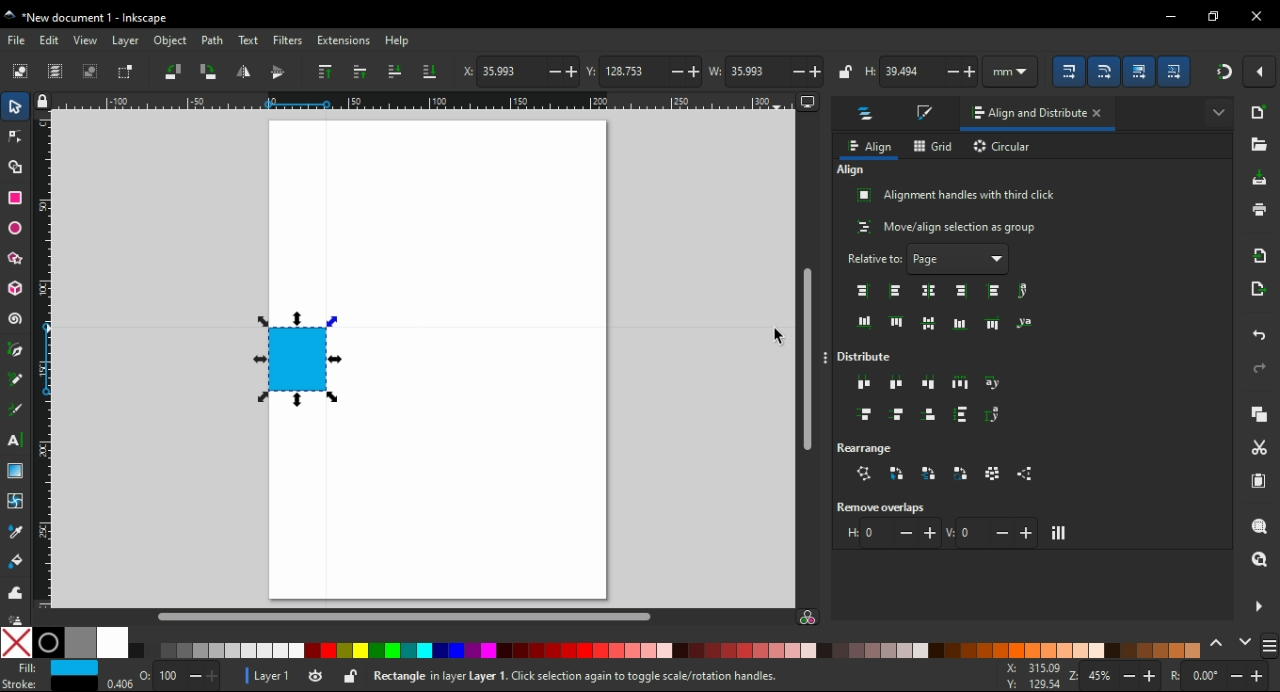 The width and height of the screenshot is (1280, 692). What do you see at coordinates (320, 676) in the screenshot?
I see `layer visibility` at bounding box center [320, 676].